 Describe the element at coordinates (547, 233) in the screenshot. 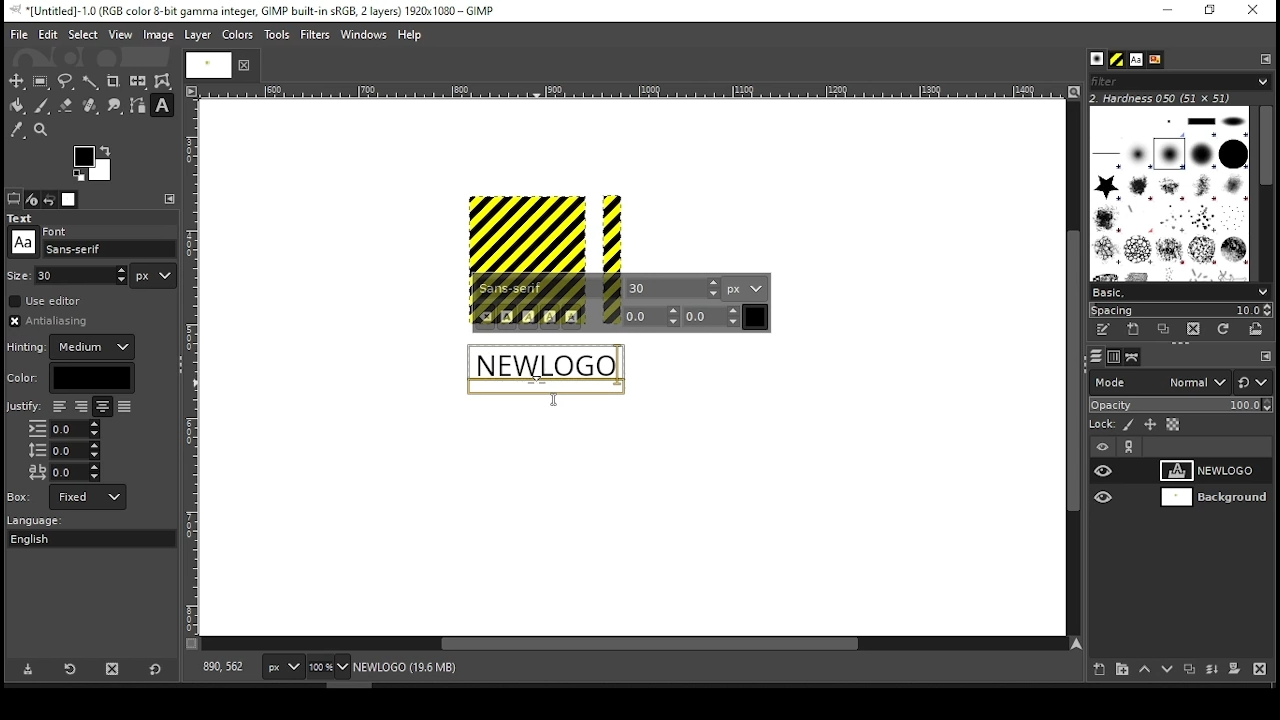

I see `` at that location.